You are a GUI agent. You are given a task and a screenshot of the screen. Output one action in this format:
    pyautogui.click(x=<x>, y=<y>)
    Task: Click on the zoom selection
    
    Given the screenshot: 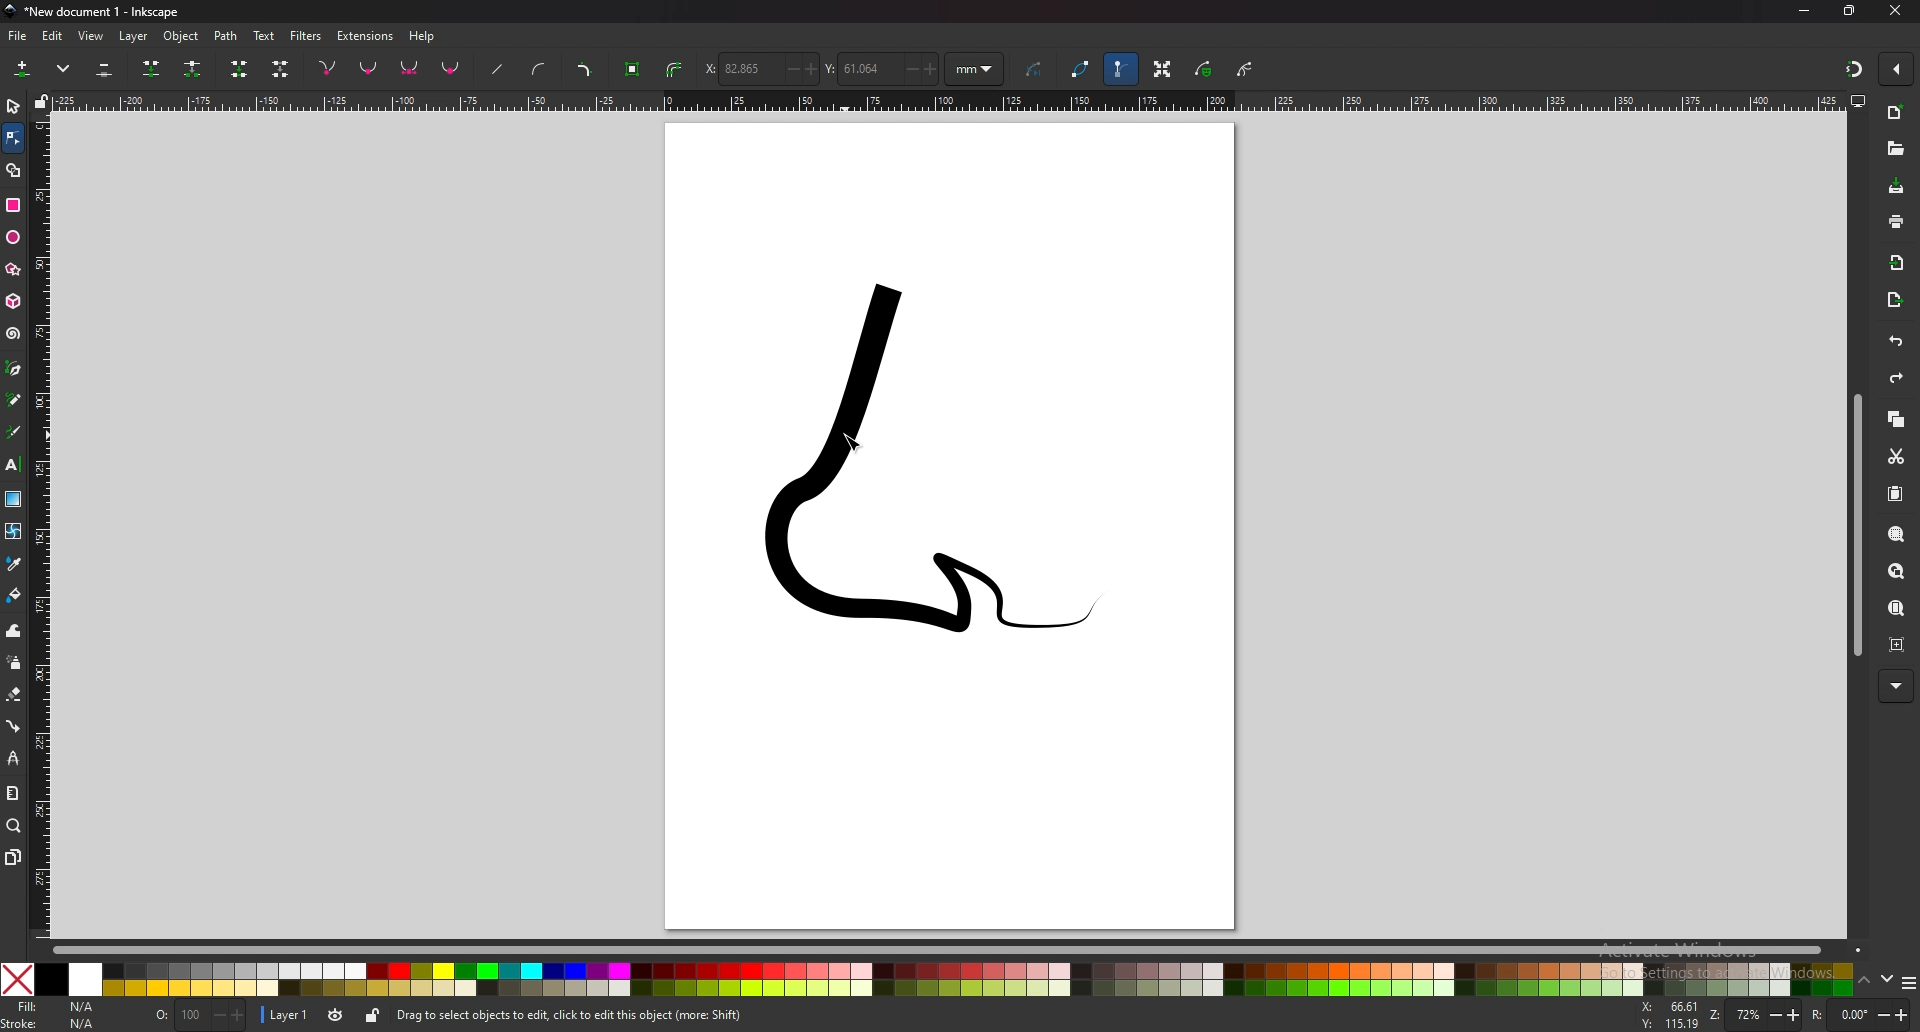 What is the action you would take?
    pyautogui.click(x=1895, y=534)
    